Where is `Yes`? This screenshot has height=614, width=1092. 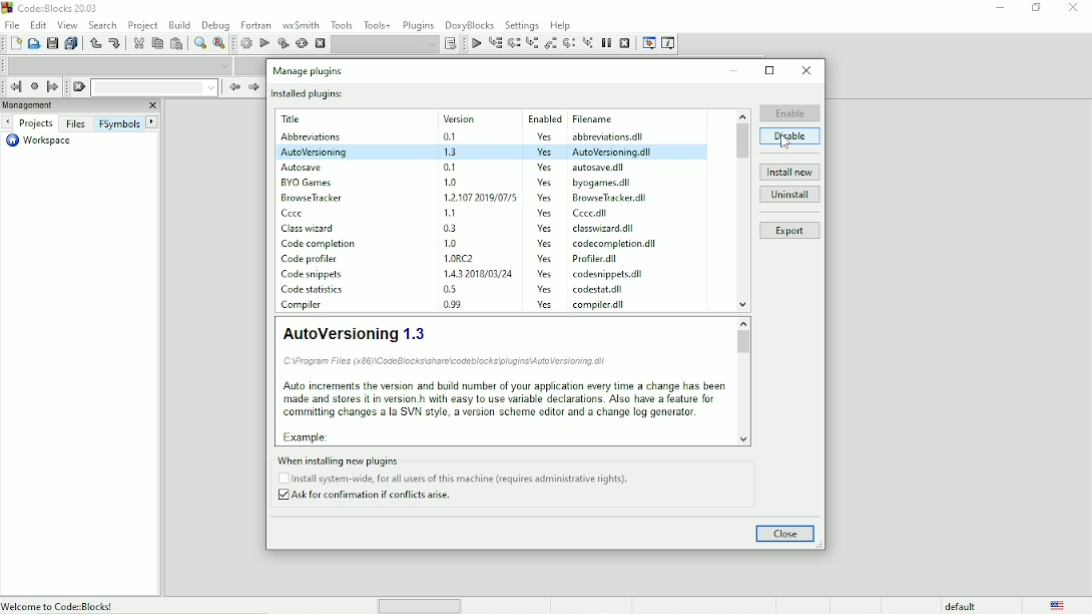
Yes is located at coordinates (543, 198).